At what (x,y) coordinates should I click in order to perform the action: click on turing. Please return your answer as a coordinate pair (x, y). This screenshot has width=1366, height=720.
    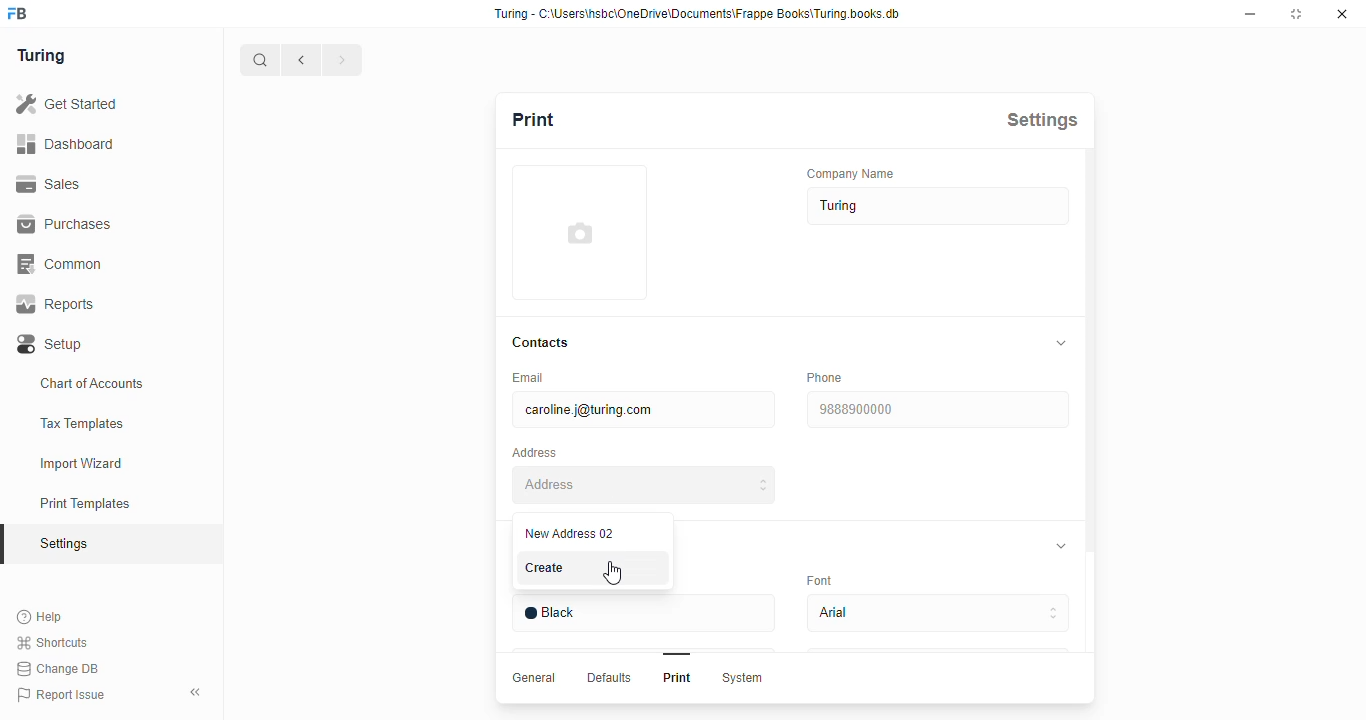
    Looking at the image, I should click on (939, 206).